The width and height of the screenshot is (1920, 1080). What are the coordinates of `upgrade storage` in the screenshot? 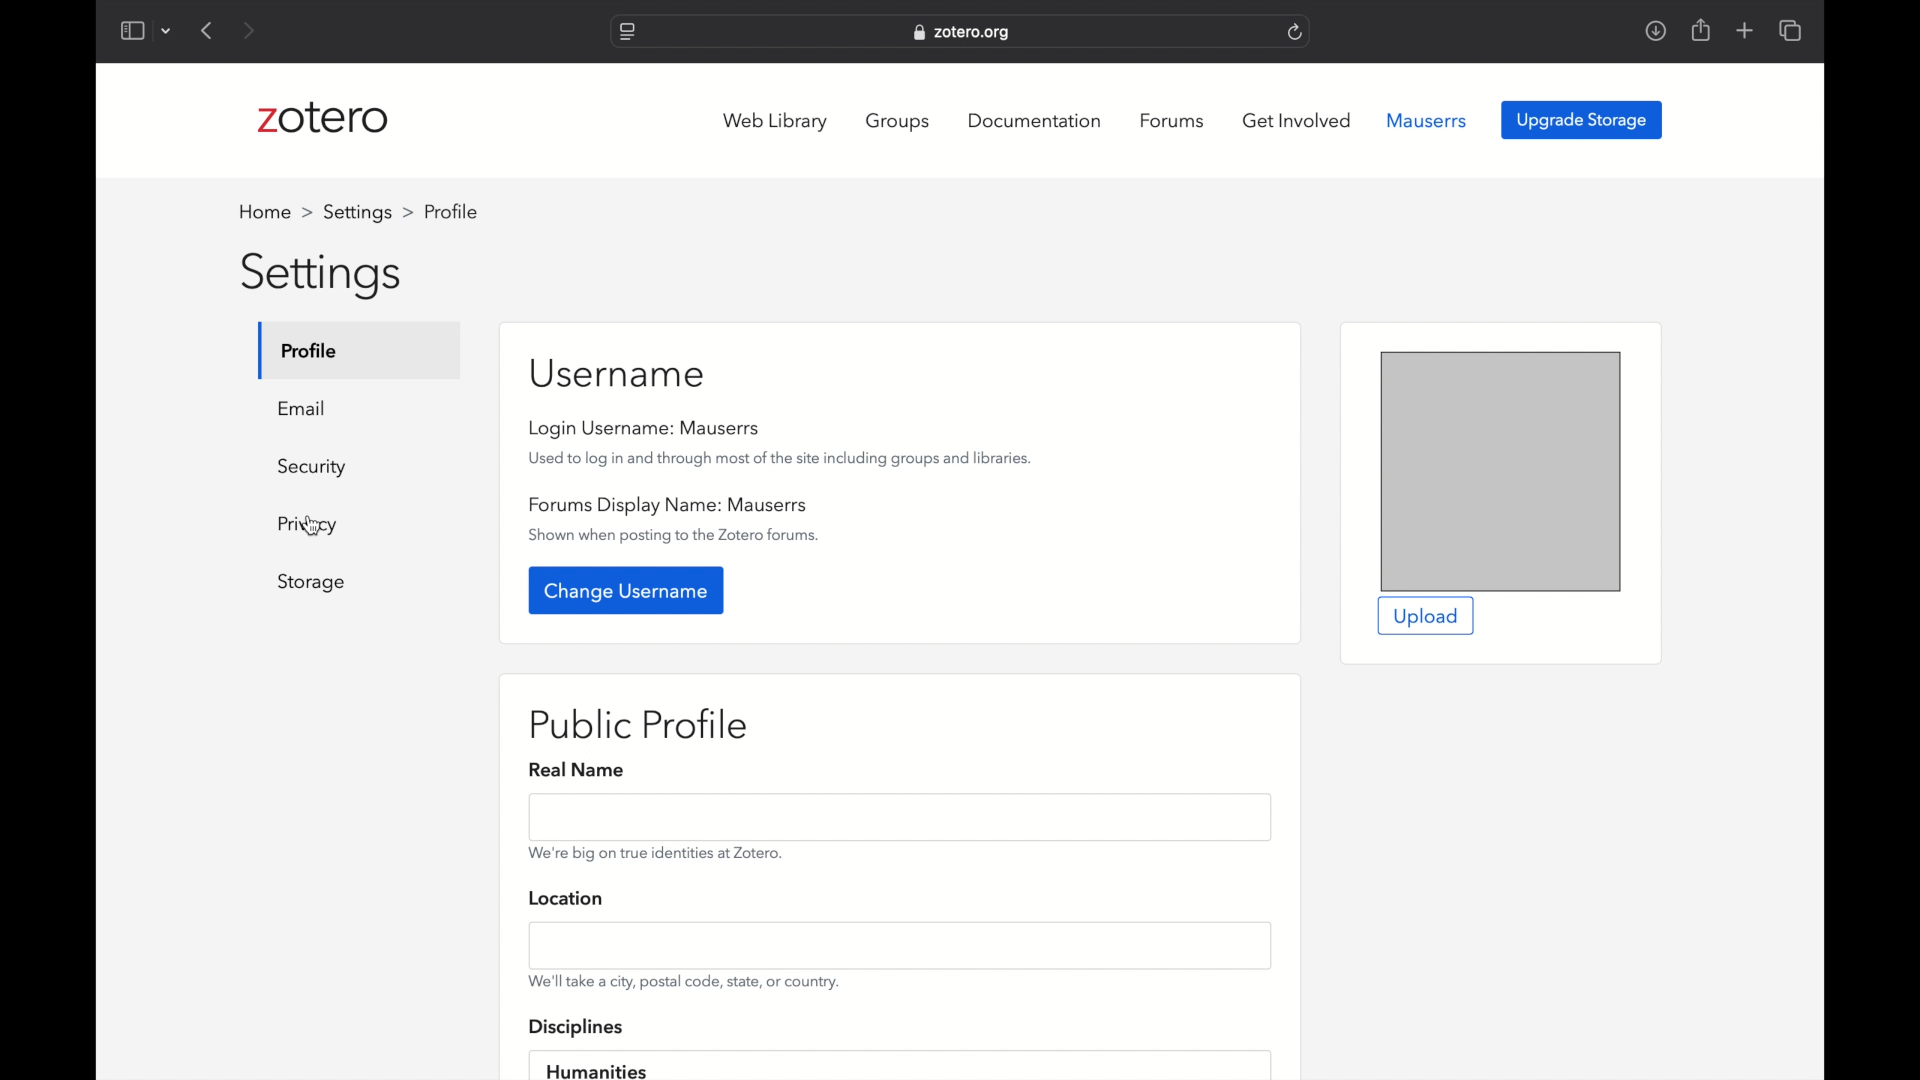 It's located at (1582, 121).